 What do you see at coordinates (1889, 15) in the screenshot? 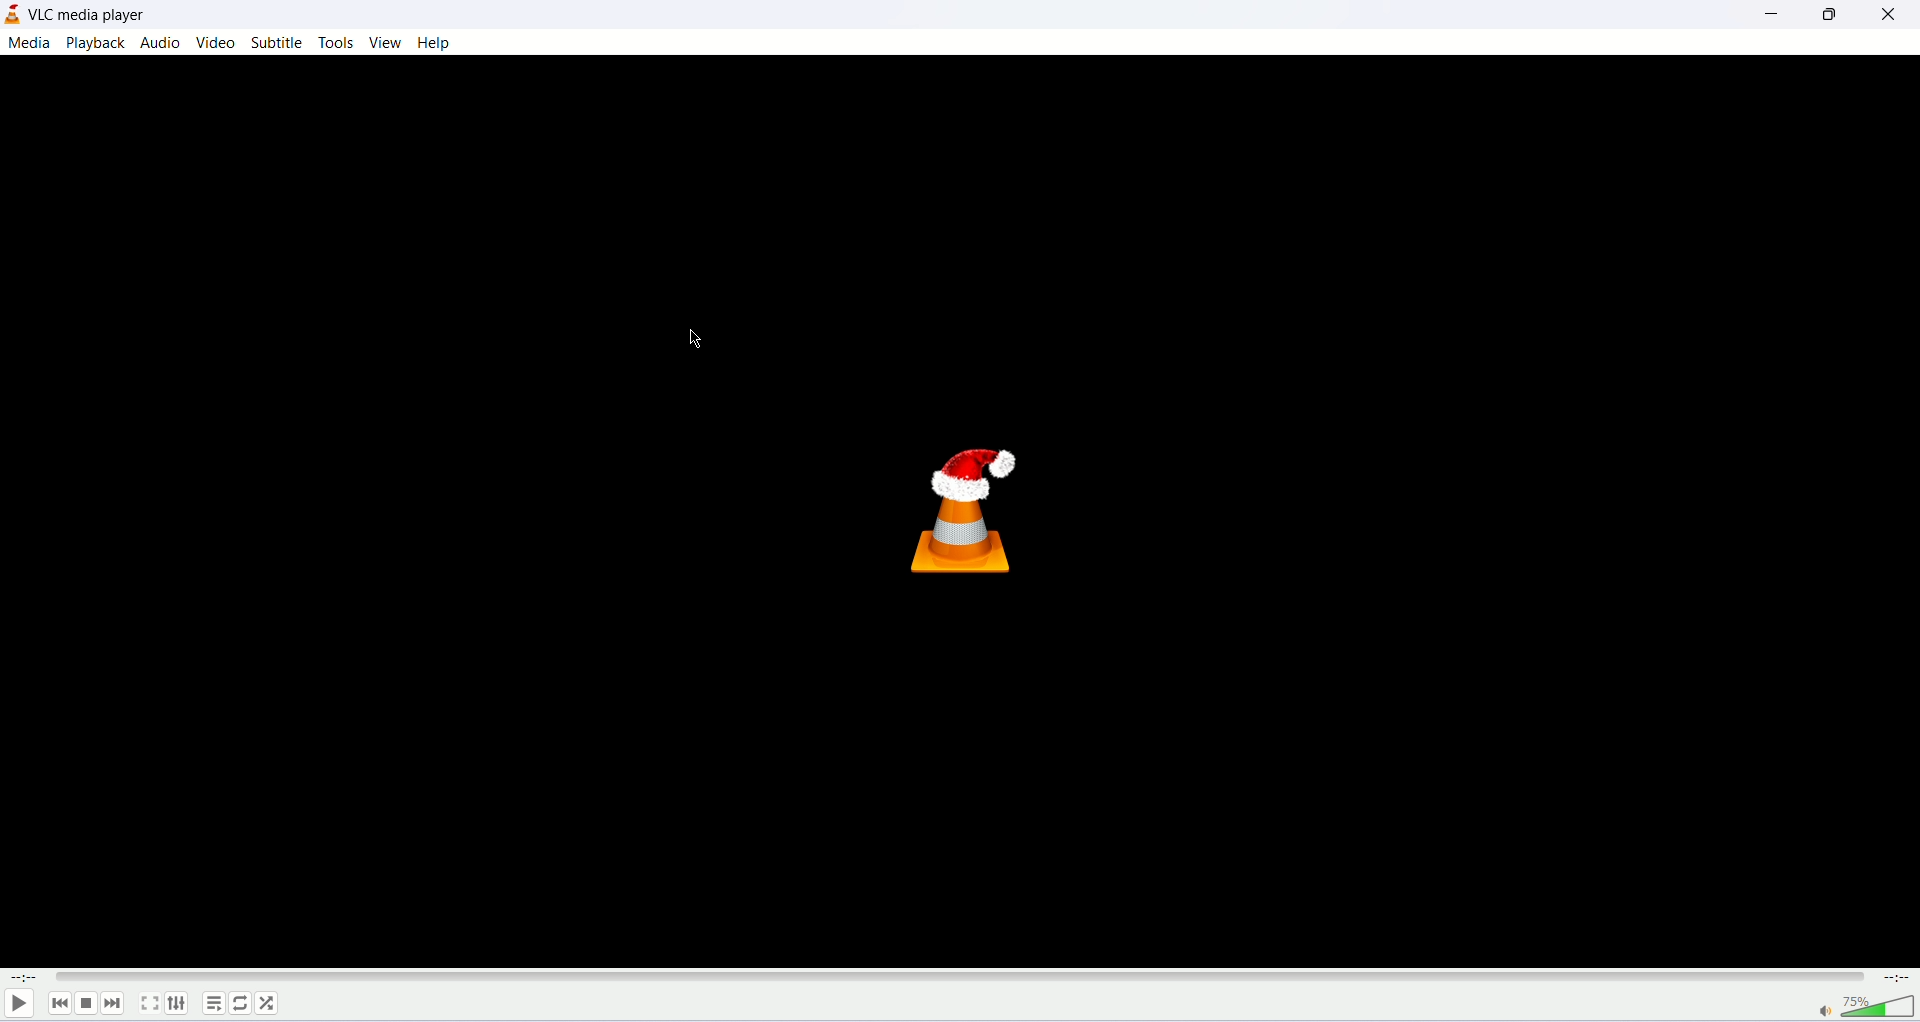
I see `close` at bounding box center [1889, 15].